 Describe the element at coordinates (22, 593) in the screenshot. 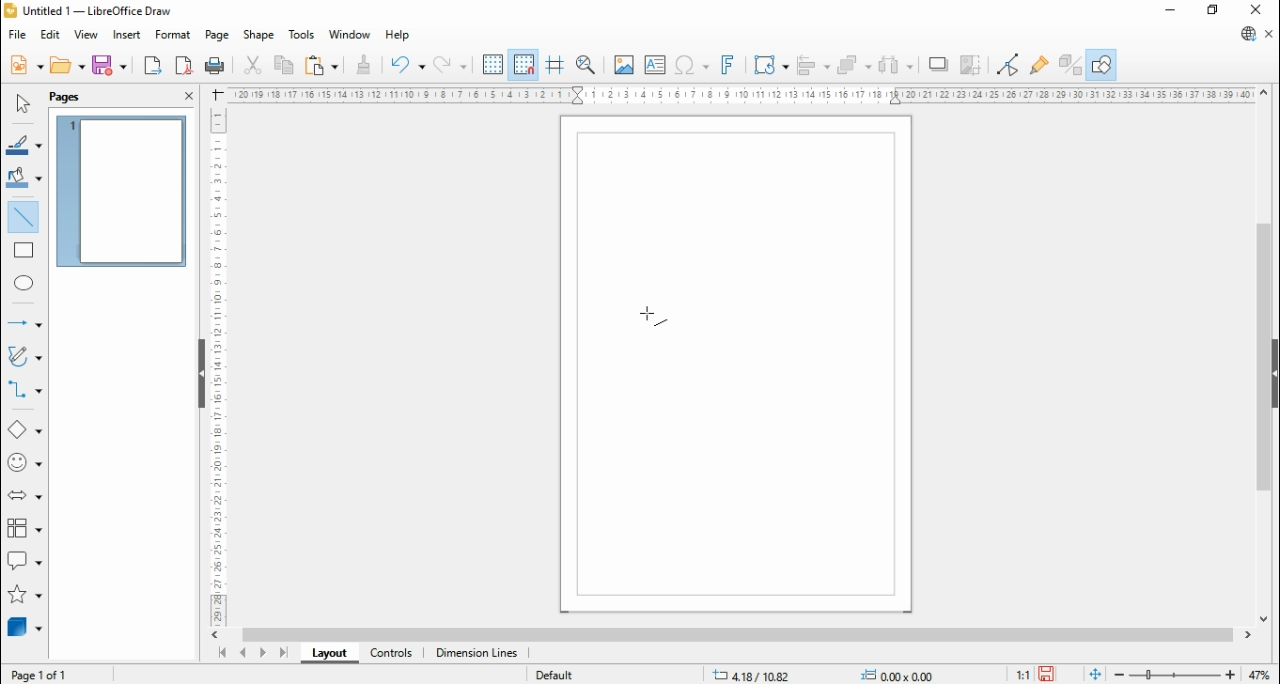

I see `stars and banners` at that location.